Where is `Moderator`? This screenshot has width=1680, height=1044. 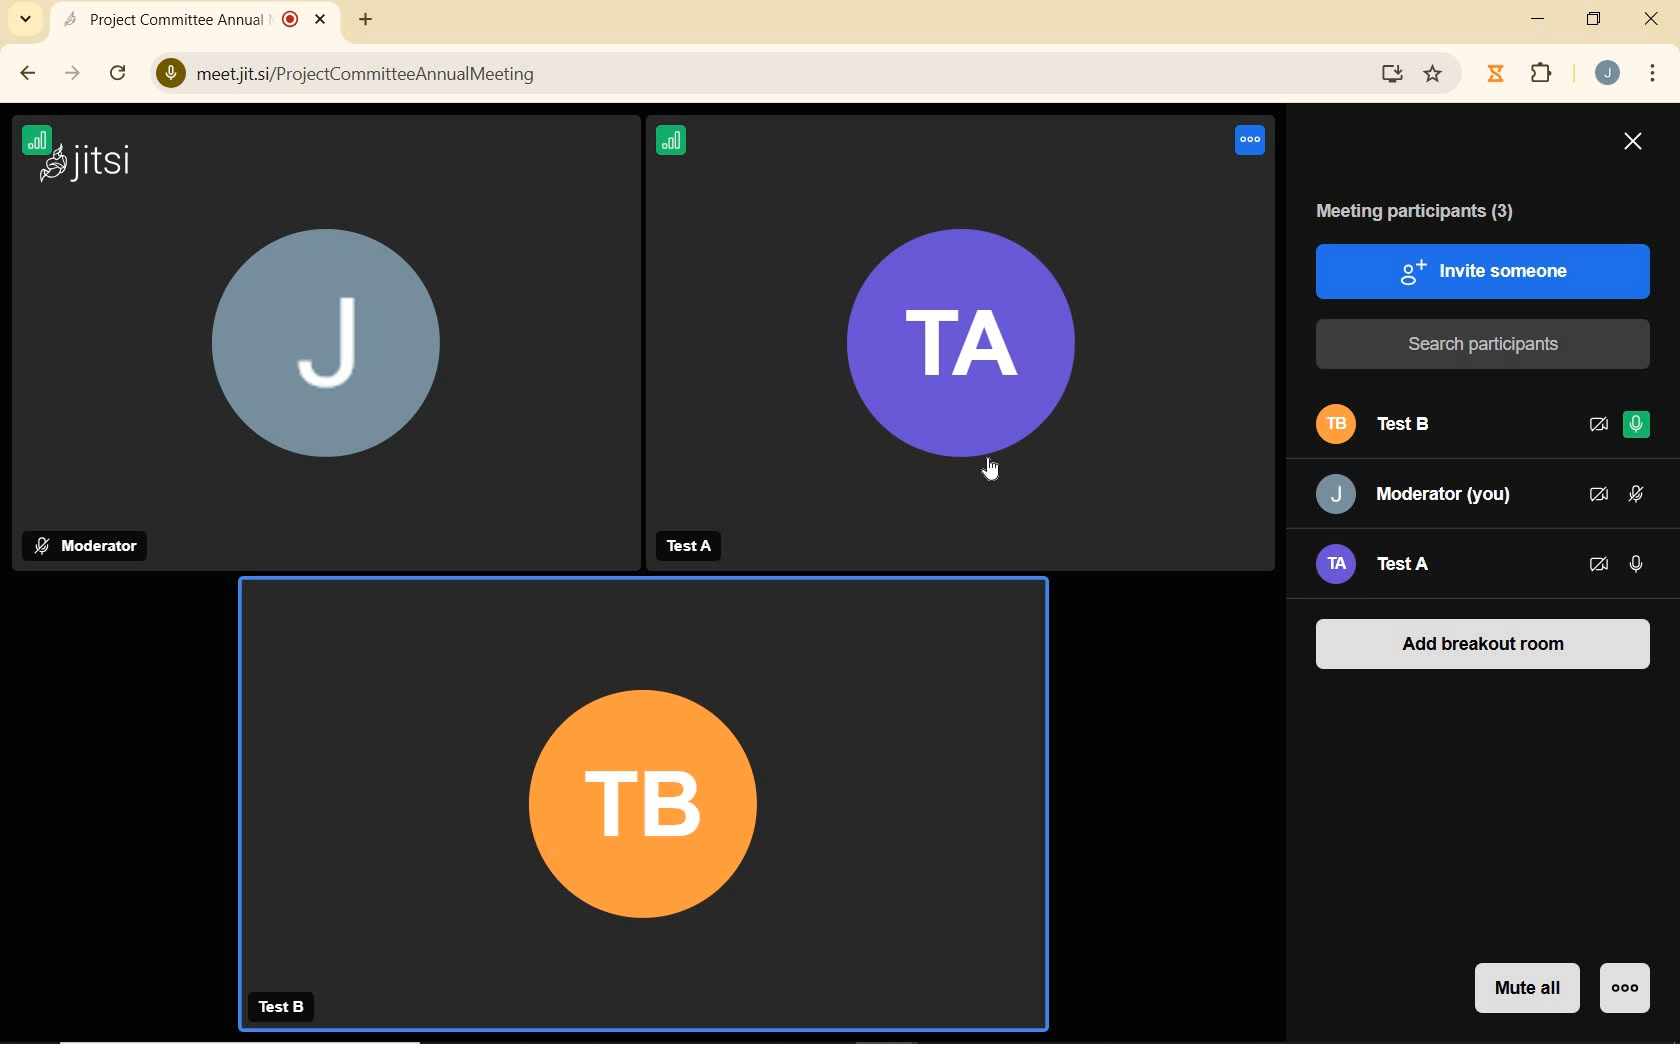 Moderator is located at coordinates (87, 545).